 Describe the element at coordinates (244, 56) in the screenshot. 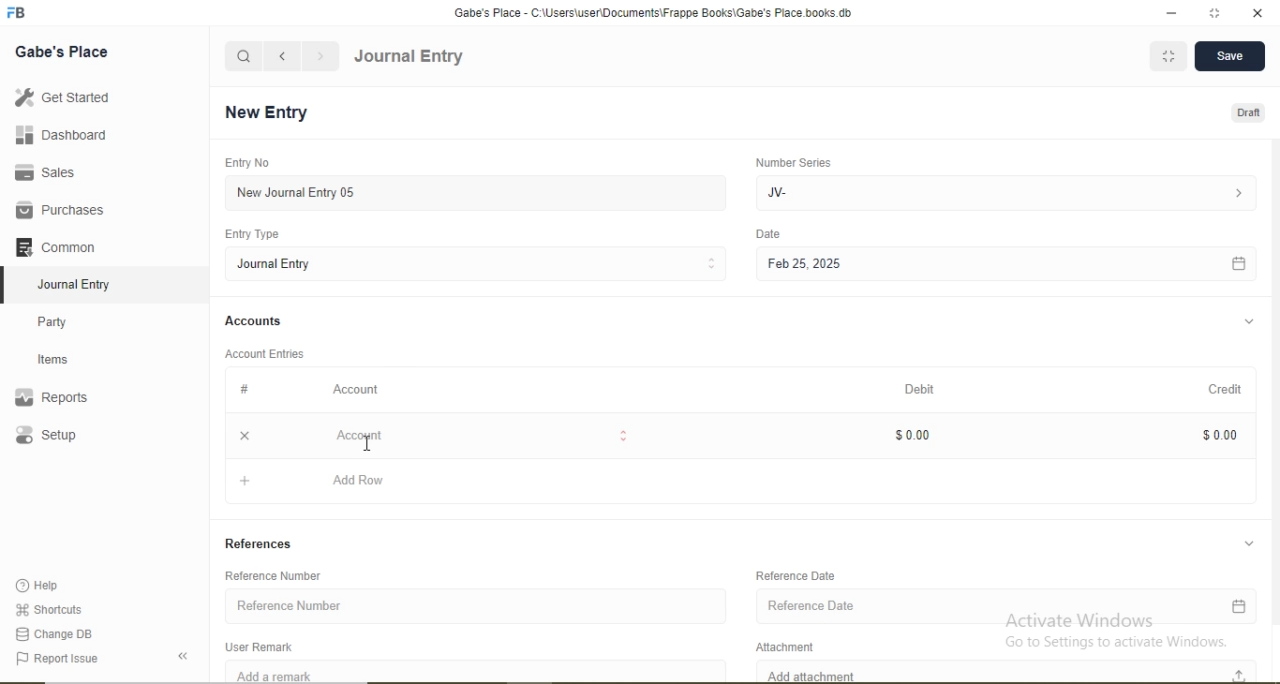

I see `search` at that location.